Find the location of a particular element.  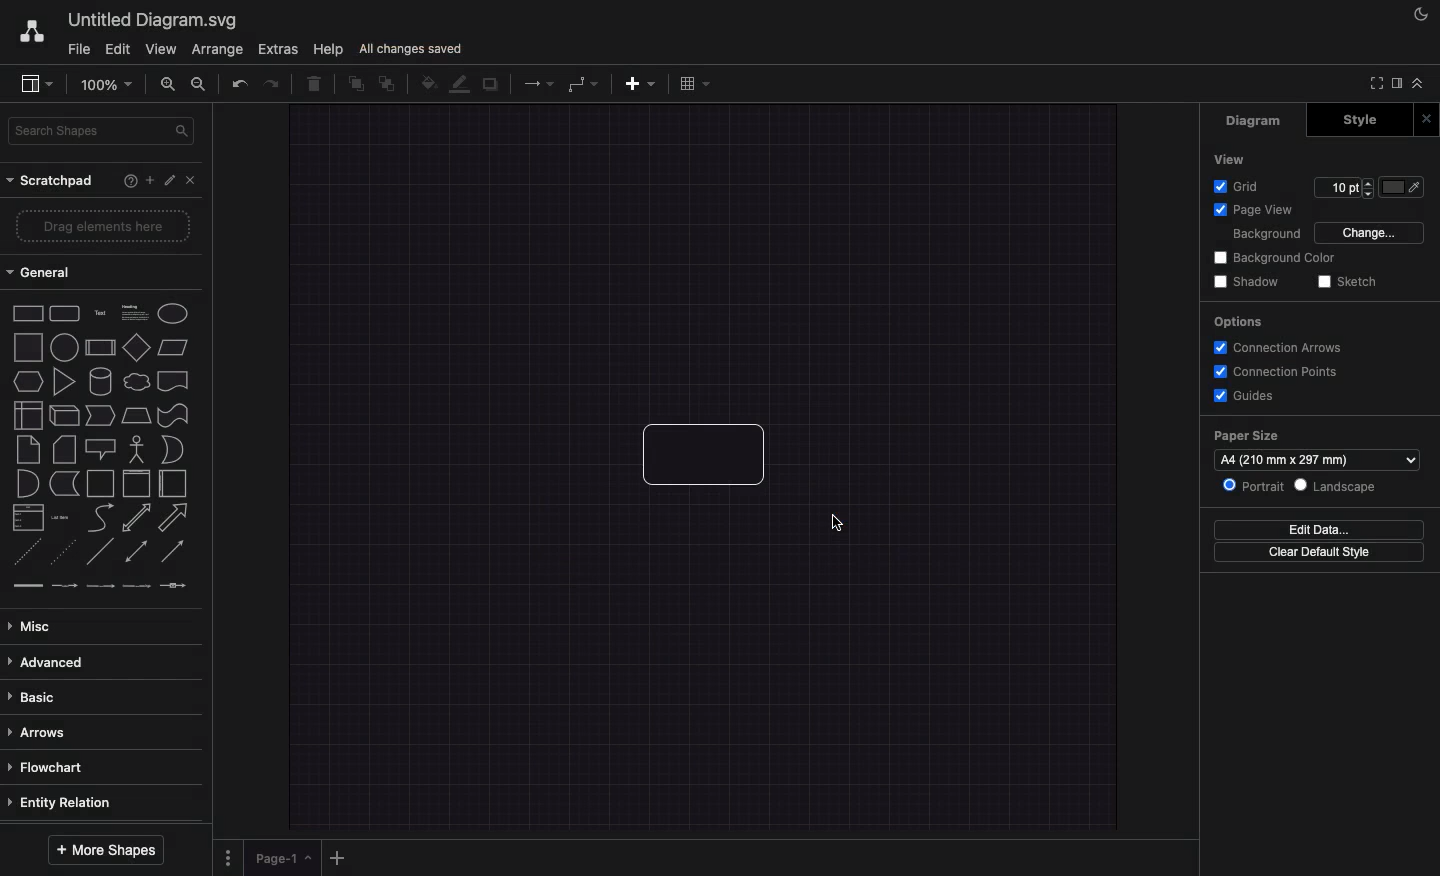

Background color is located at coordinates (1273, 258).